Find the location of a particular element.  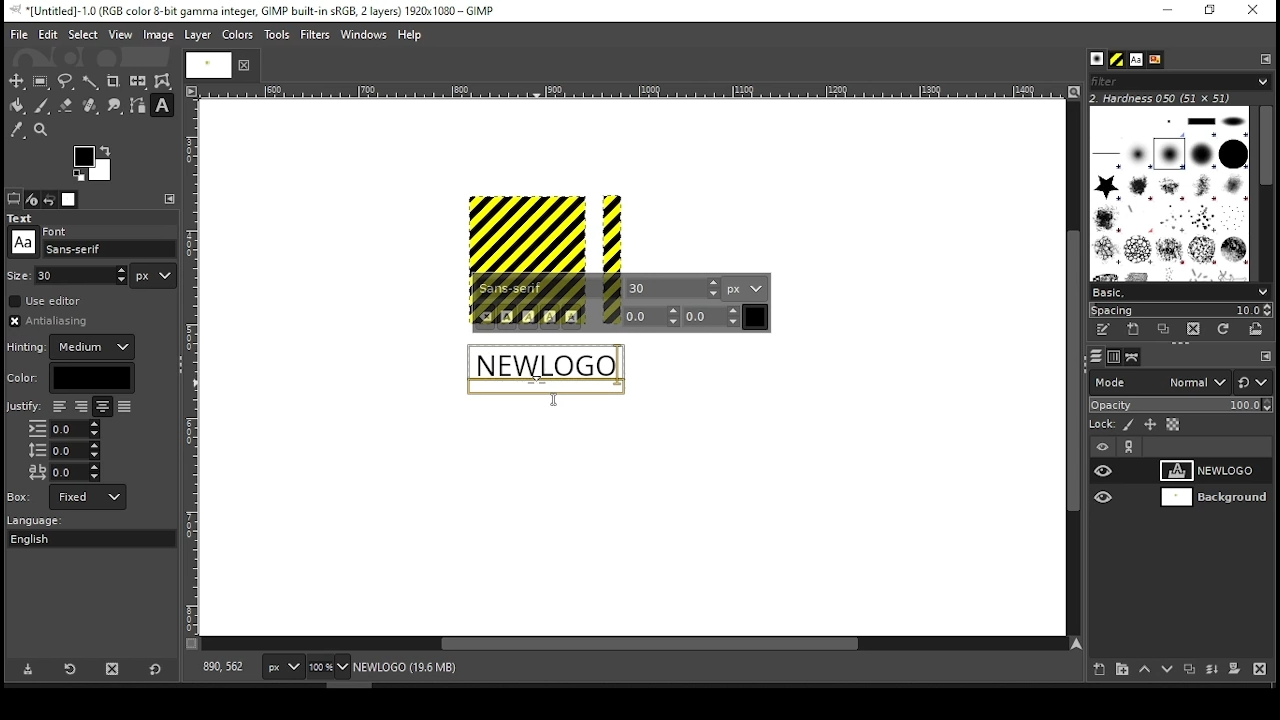

scroll bar is located at coordinates (1265, 192).